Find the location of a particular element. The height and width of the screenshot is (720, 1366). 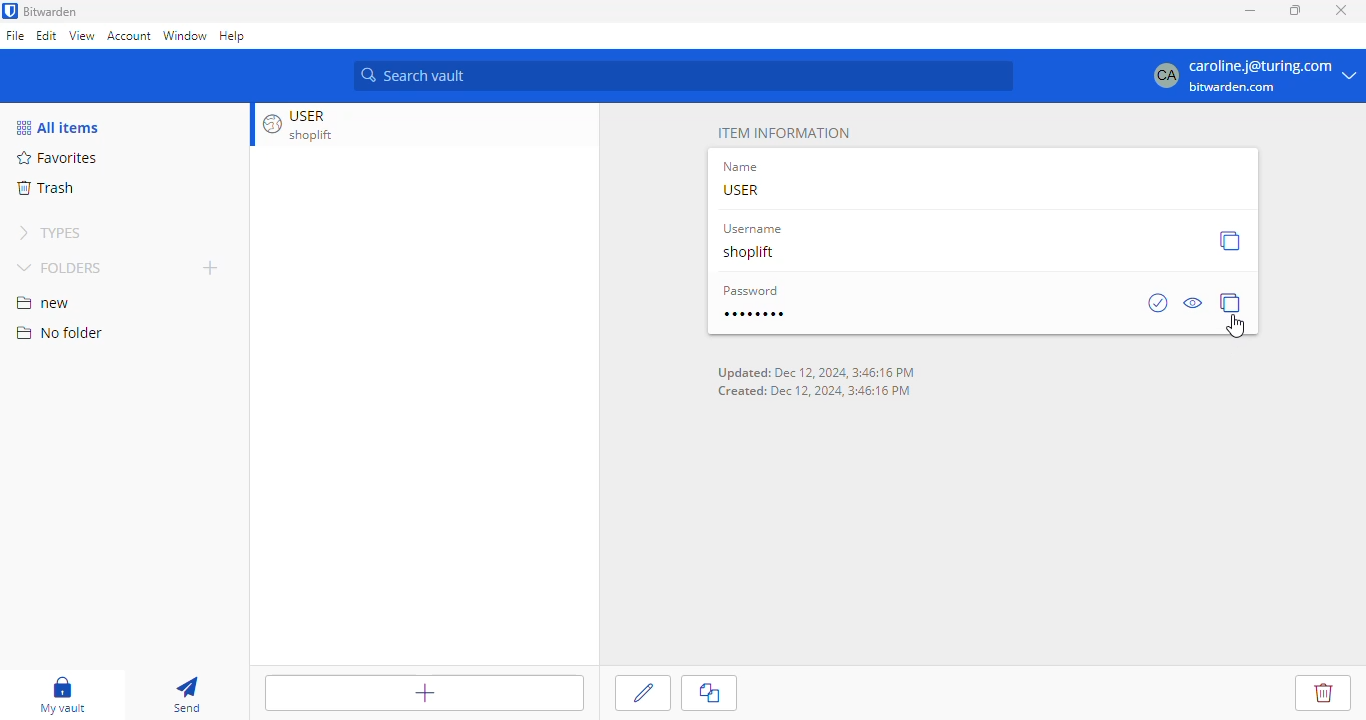

password is located at coordinates (752, 290).